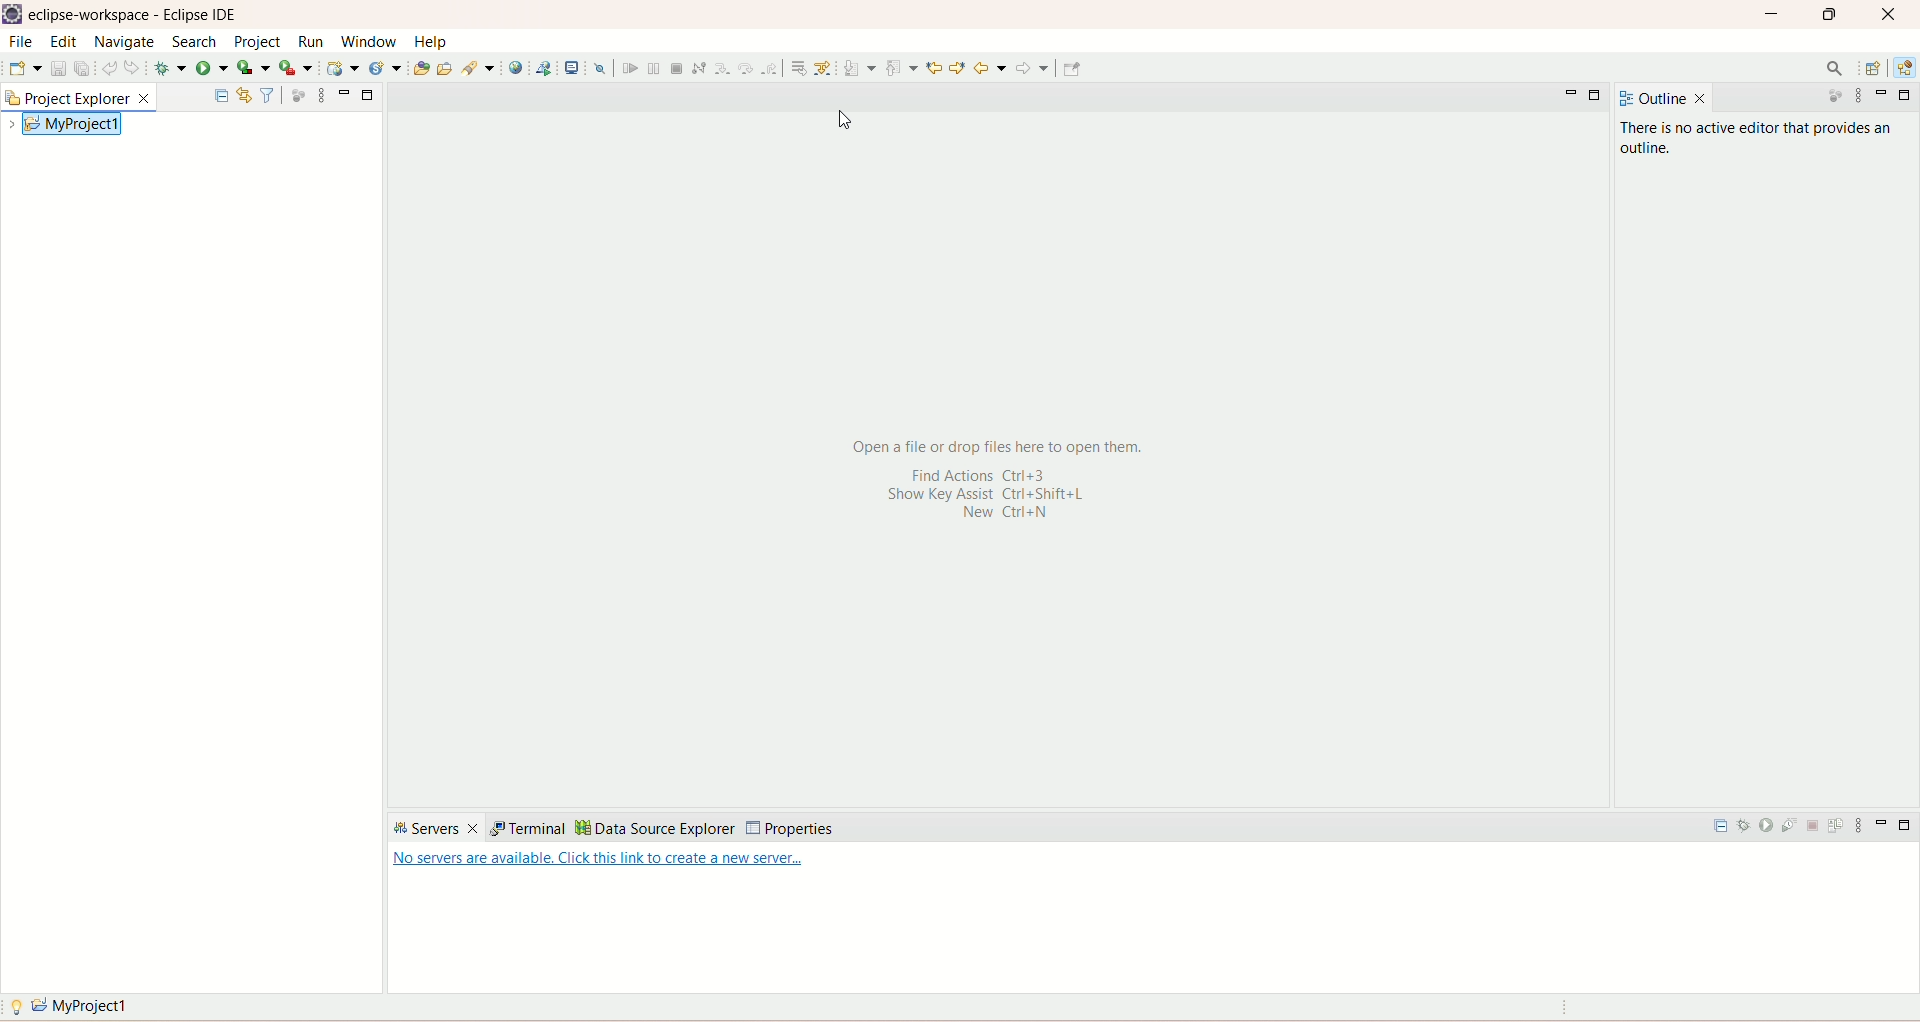 This screenshot has width=1920, height=1022. What do you see at coordinates (1856, 95) in the screenshot?
I see `view menu` at bounding box center [1856, 95].